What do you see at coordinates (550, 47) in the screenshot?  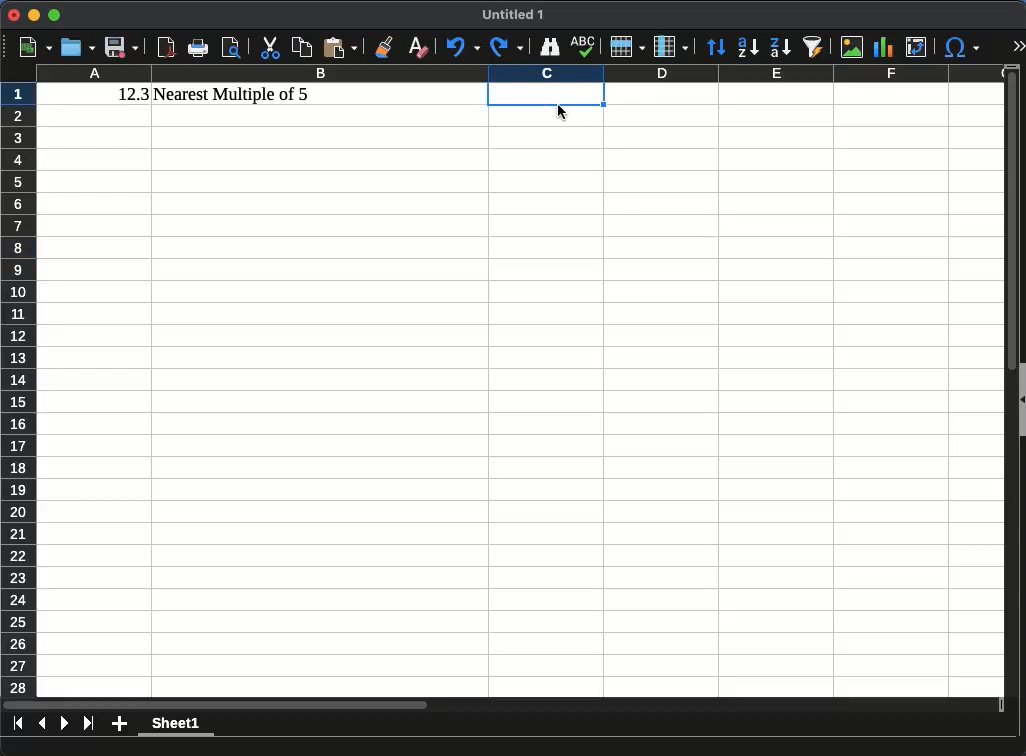 I see `finder` at bounding box center [550, 47].